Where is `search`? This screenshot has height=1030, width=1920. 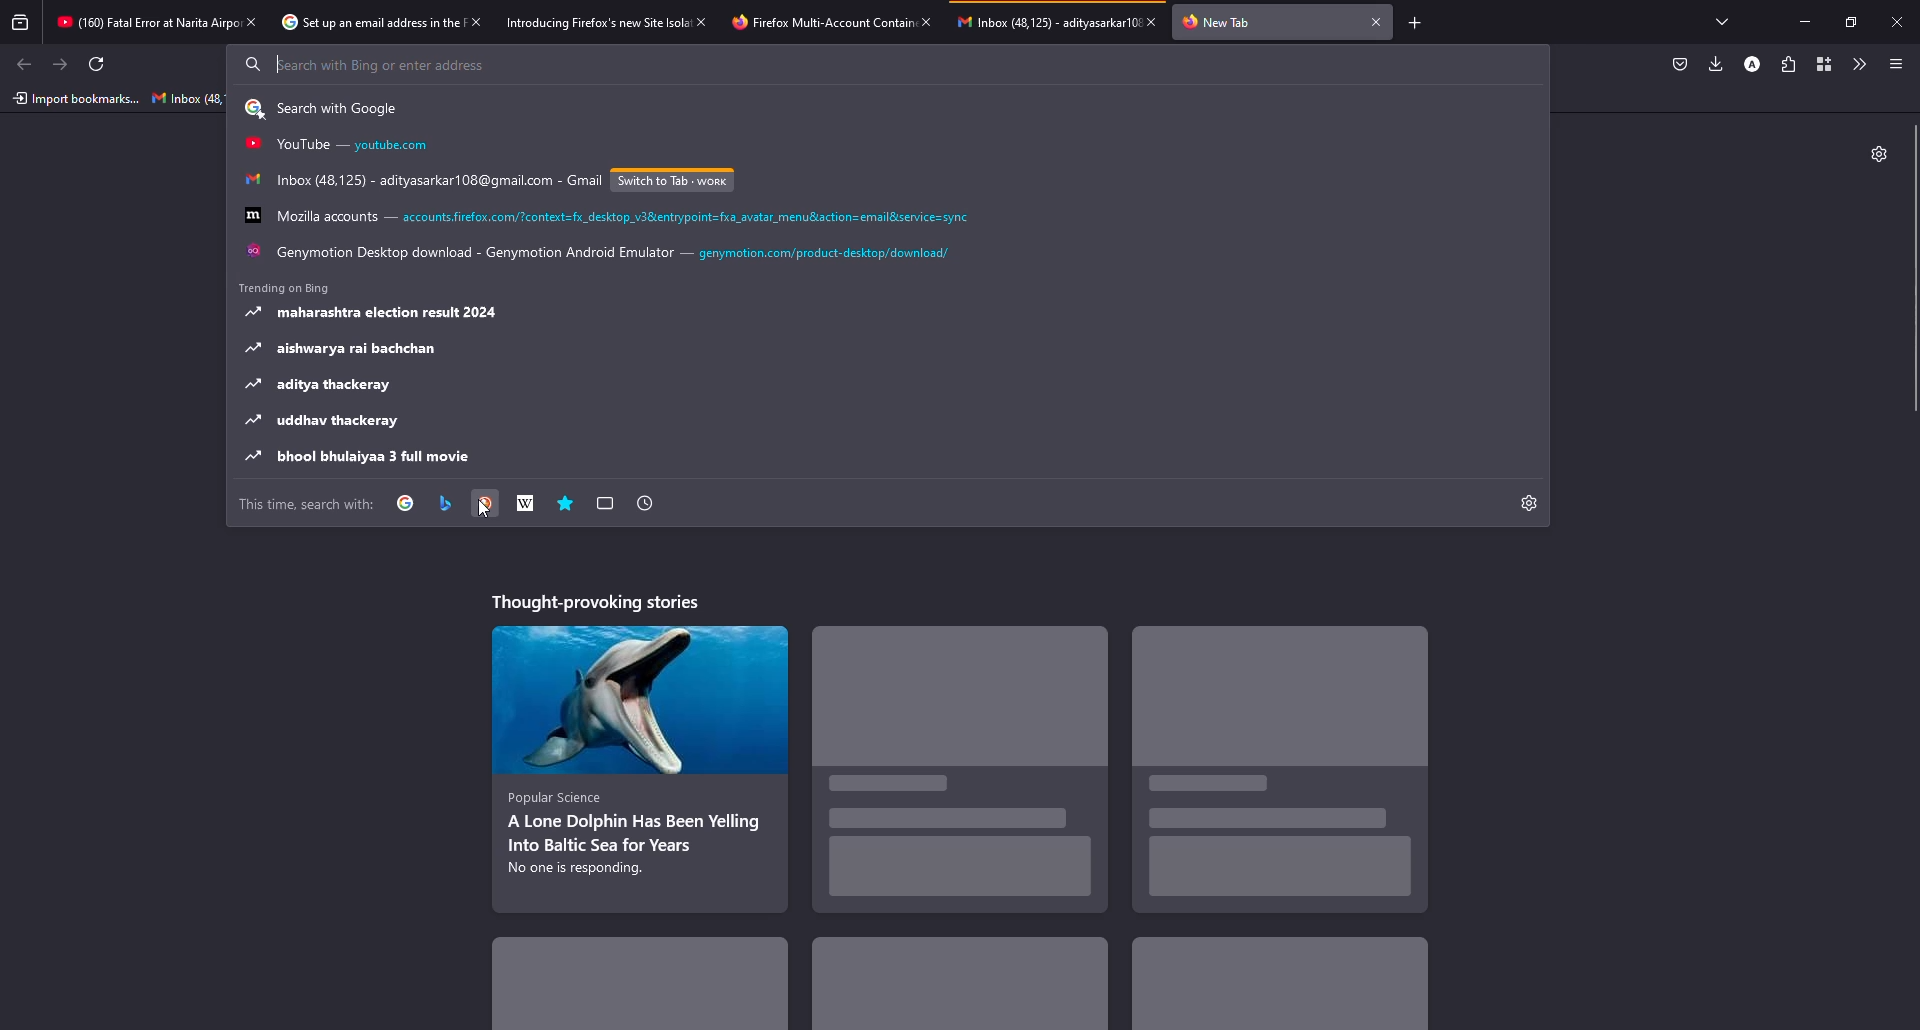
search is located at coordinates (363, 63).